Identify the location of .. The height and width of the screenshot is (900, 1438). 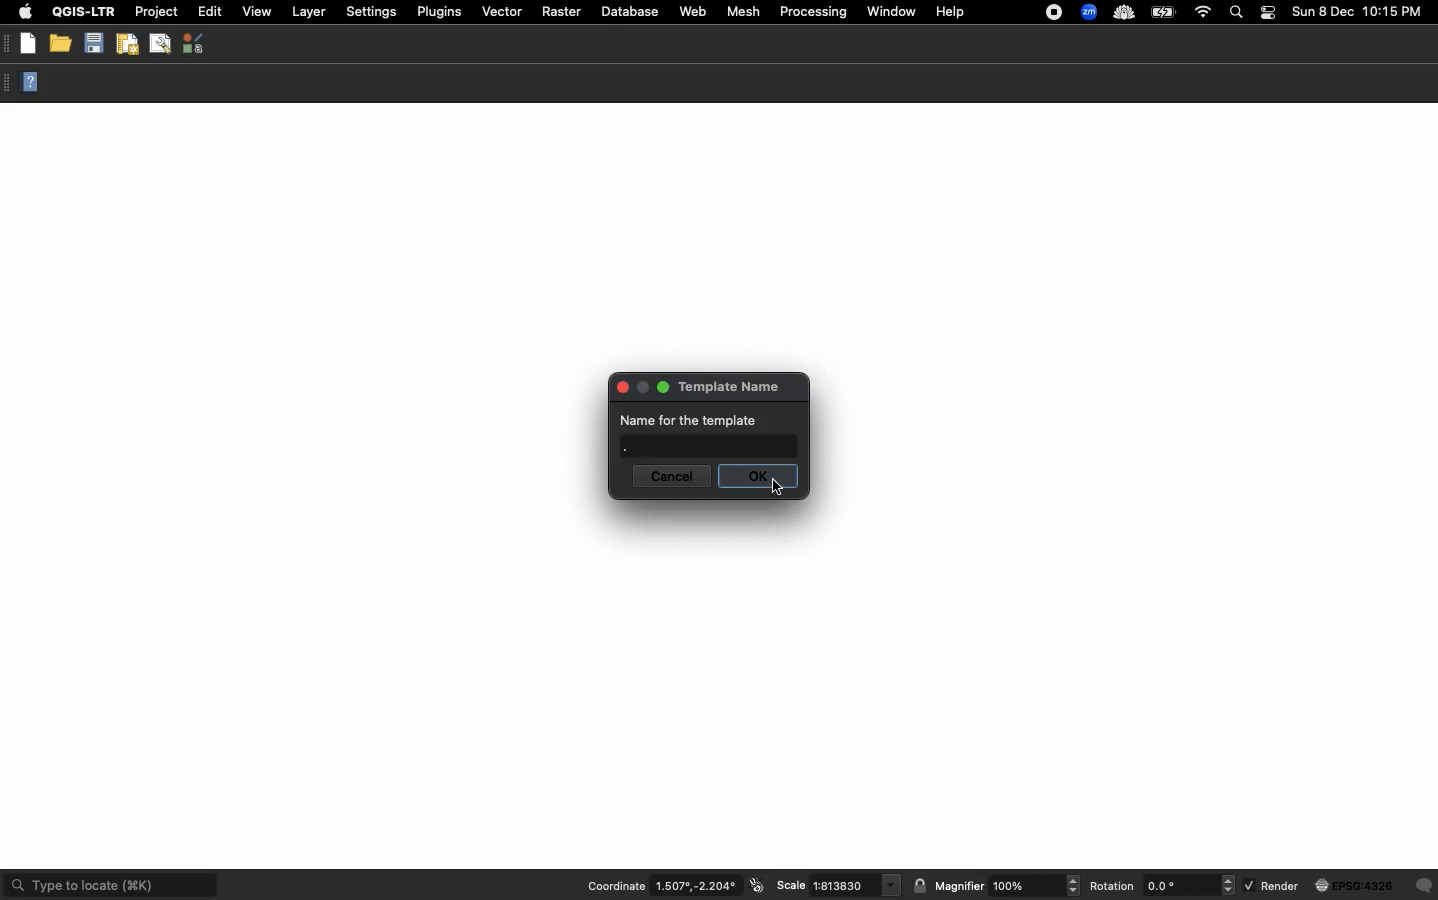
(621, 451).